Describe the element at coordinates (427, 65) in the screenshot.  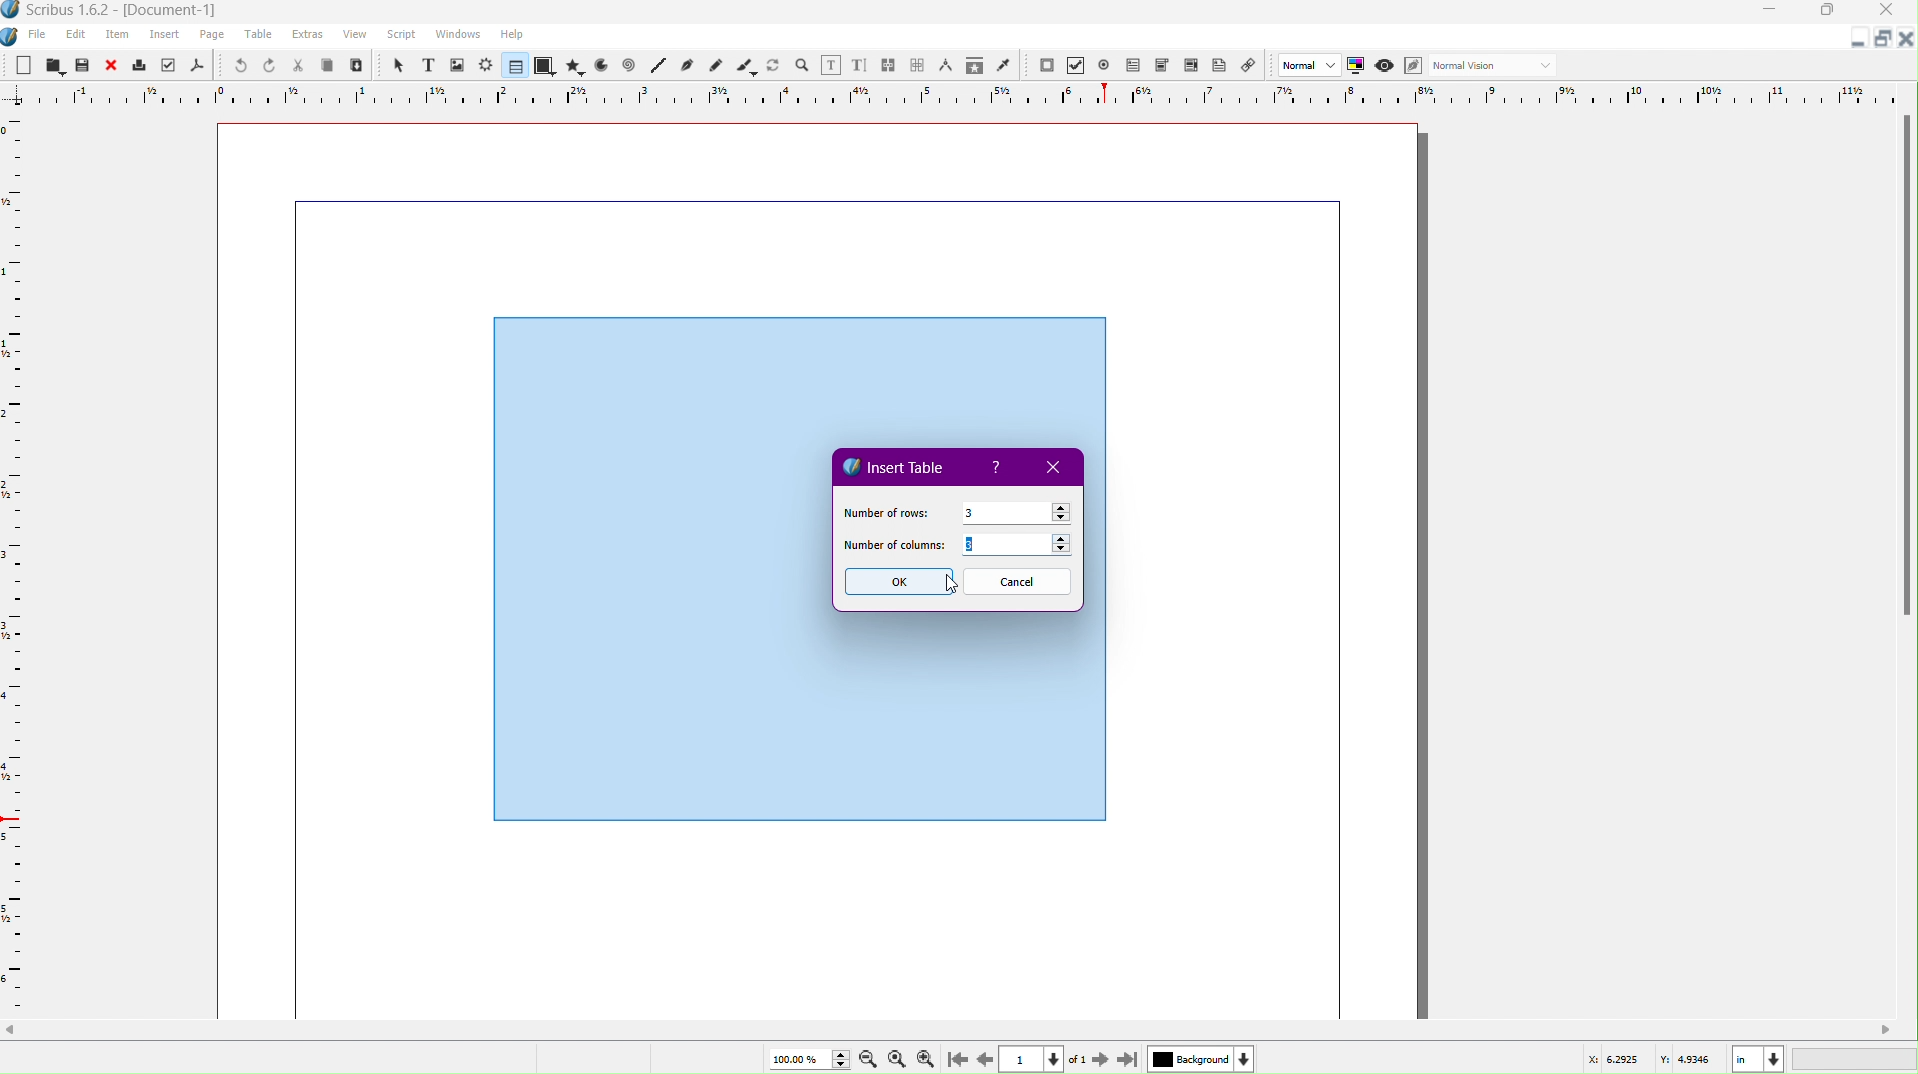
I see `Text Frame` at that location.